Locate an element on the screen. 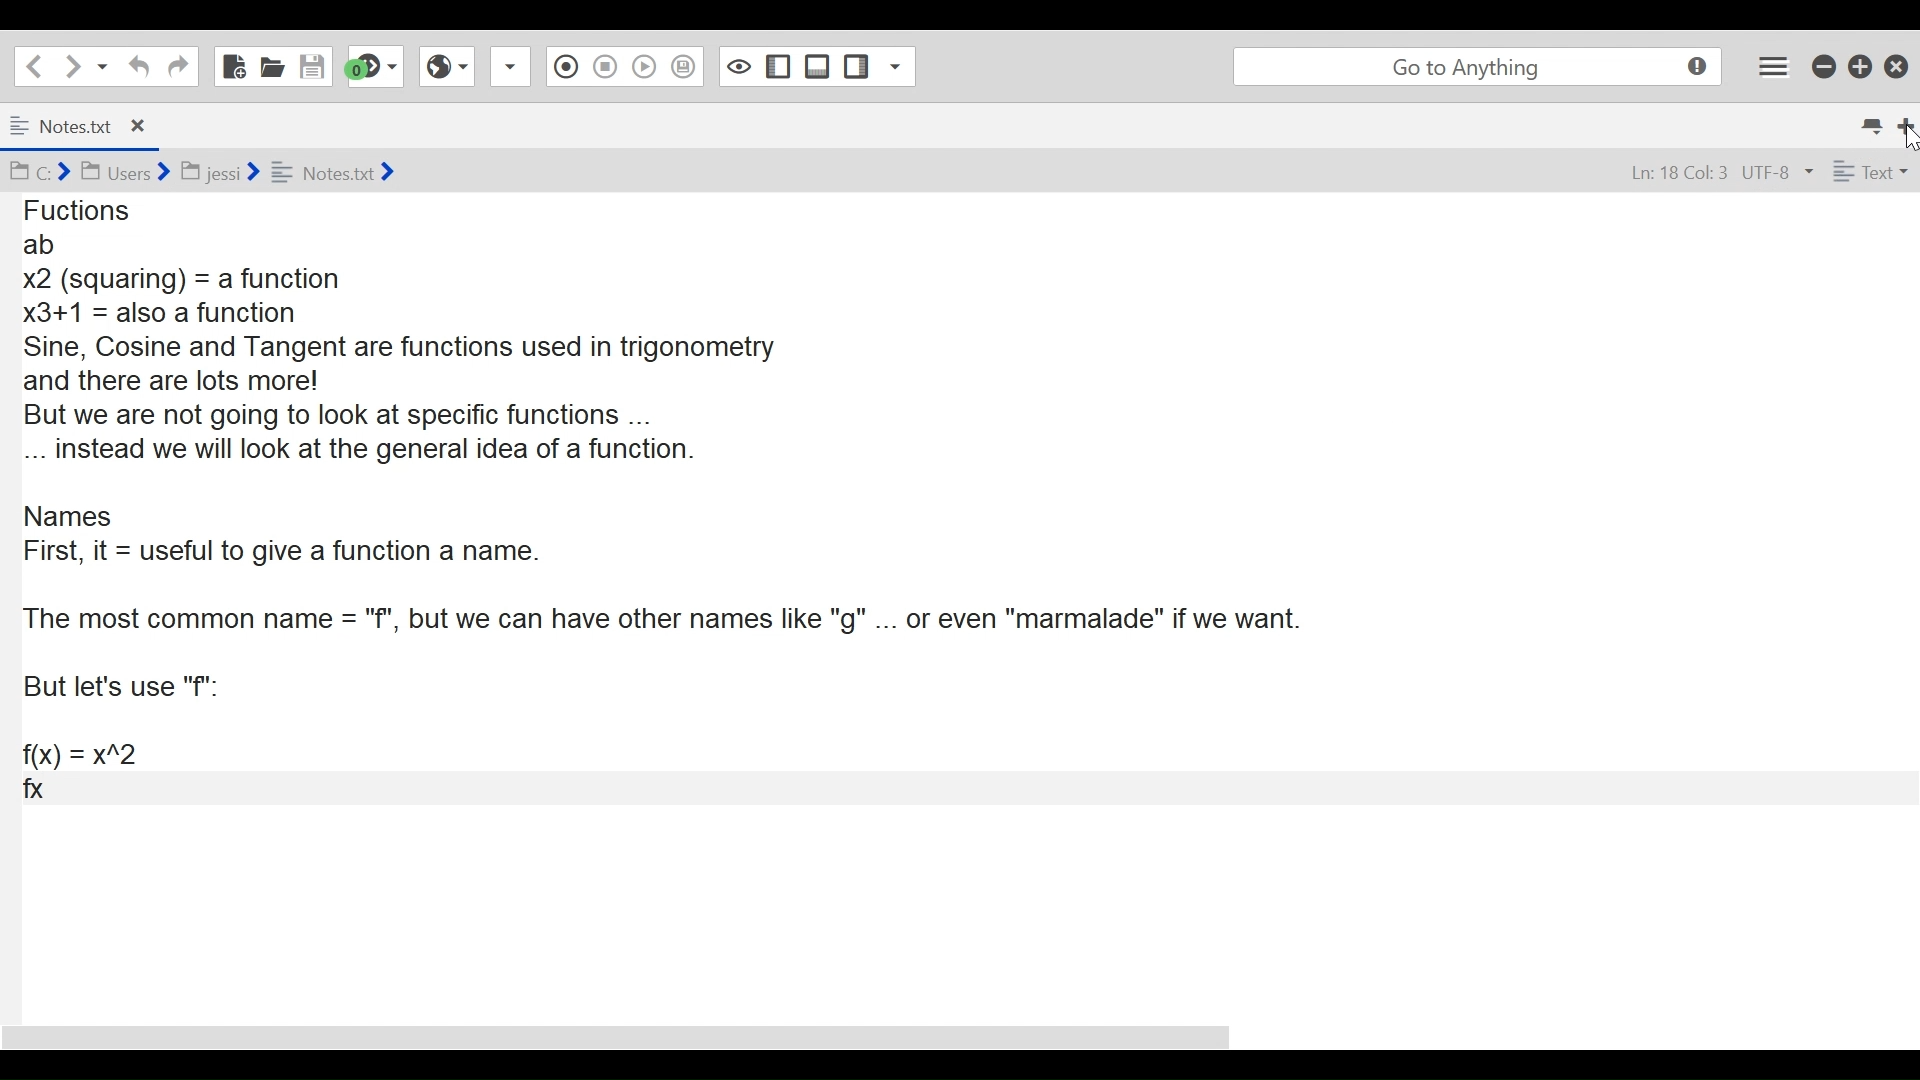  New File is located at coordinates (231, 65).